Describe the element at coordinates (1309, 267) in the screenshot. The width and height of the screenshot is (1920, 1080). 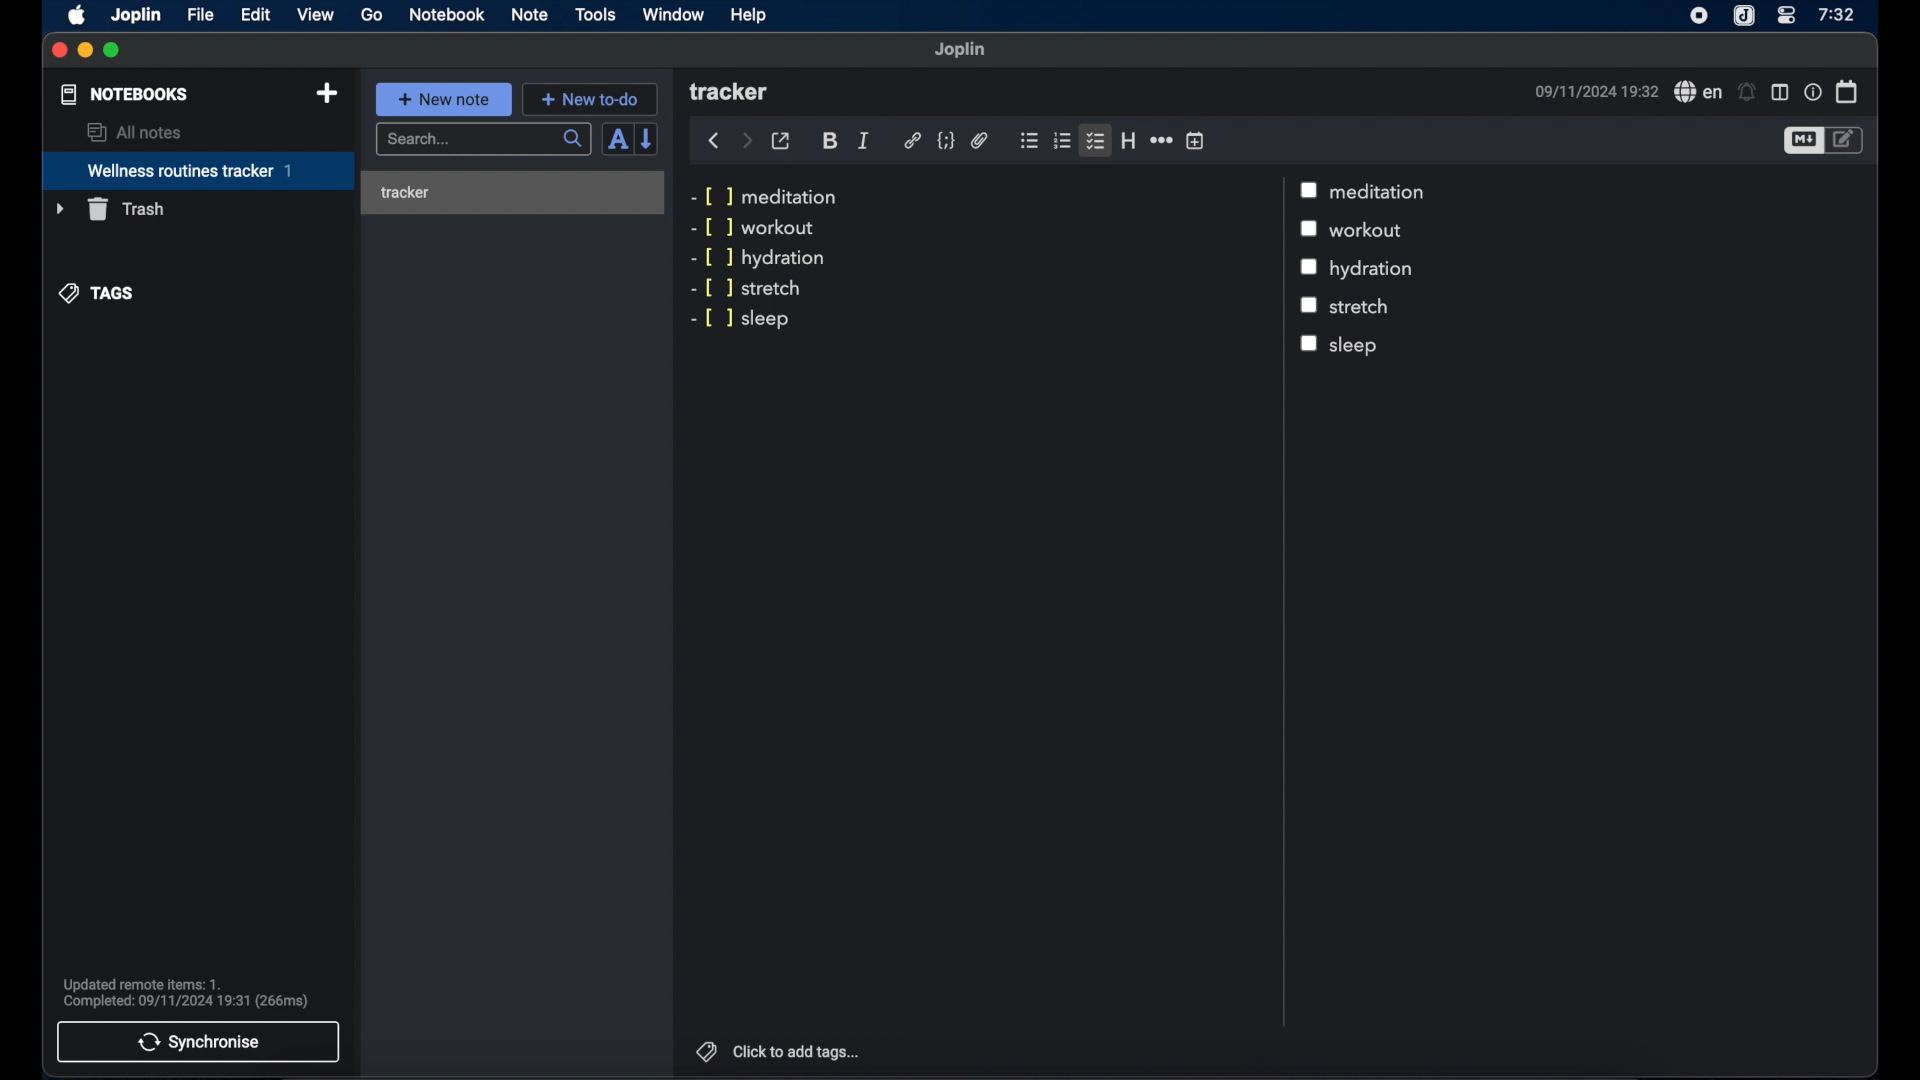
I see `Checkbox` at that location.